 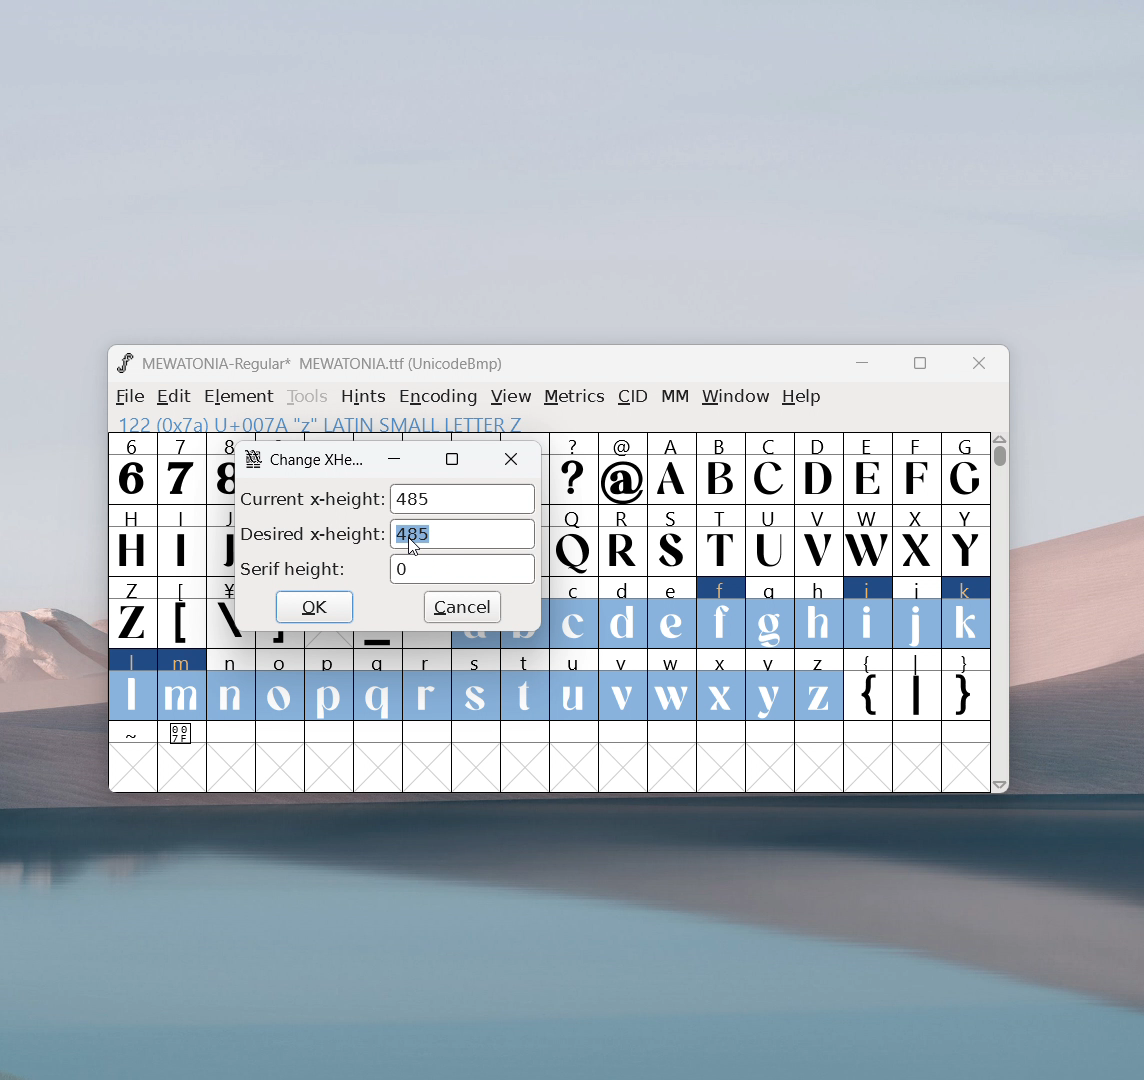 I want to click on @, so click(x=624, y=469).